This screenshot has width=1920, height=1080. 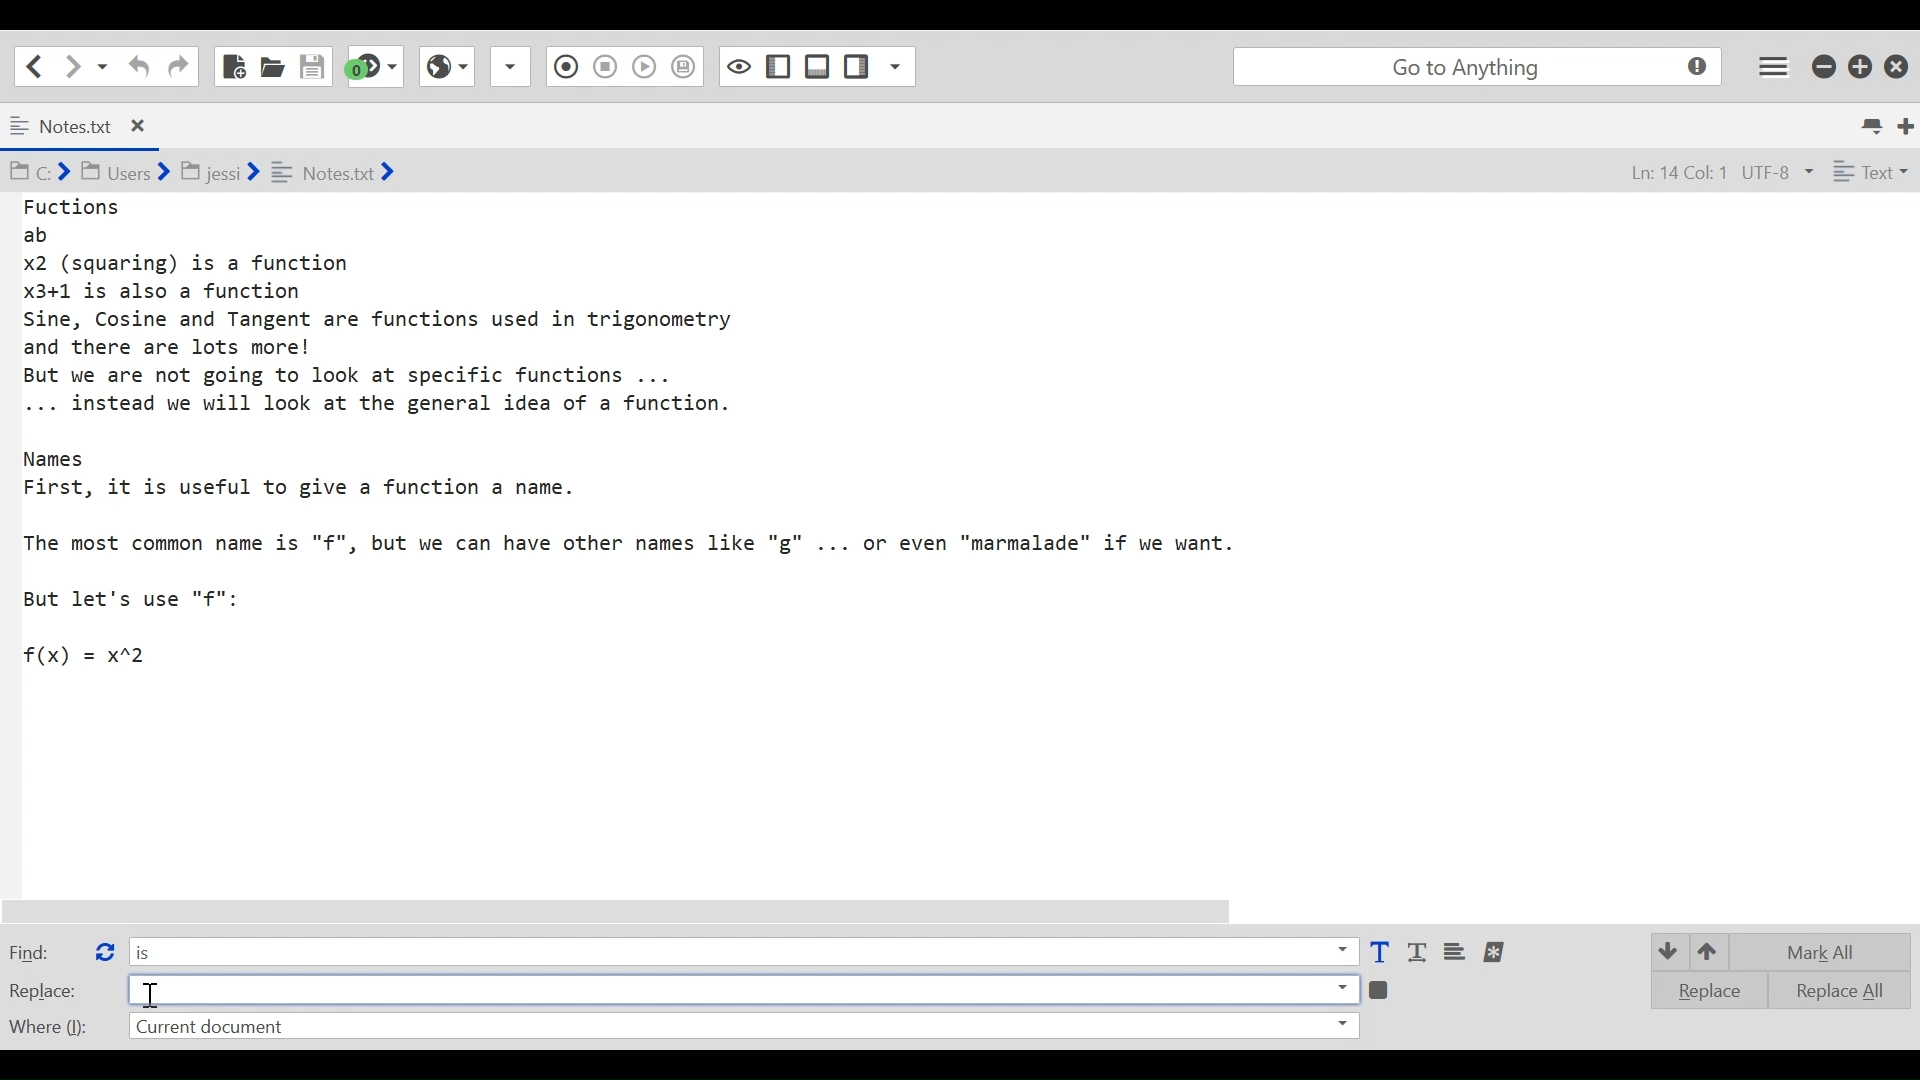 What do you see at coordinates (512, 66) in the screenshot?
I see `Recording Macro` at bounding box center [512, 66].